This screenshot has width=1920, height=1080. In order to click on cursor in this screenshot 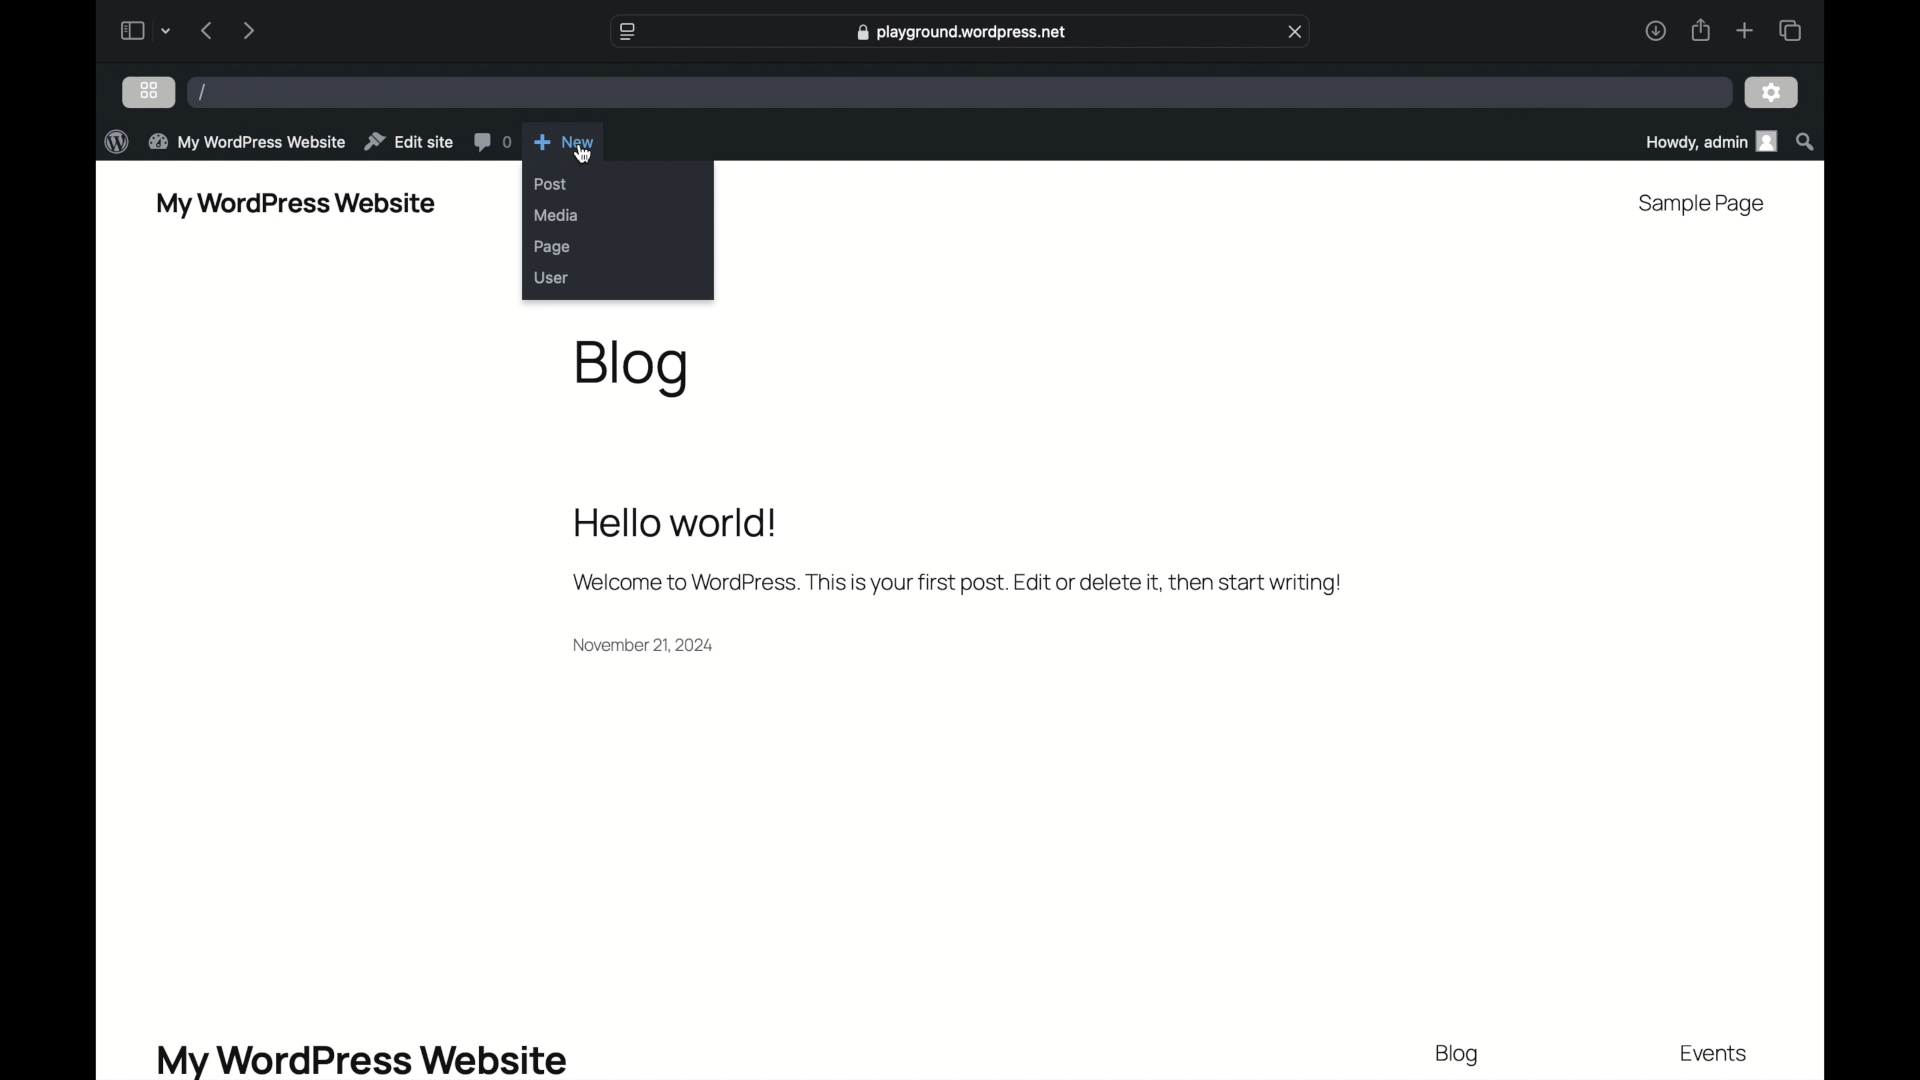, I will do `click(582, 154)`.